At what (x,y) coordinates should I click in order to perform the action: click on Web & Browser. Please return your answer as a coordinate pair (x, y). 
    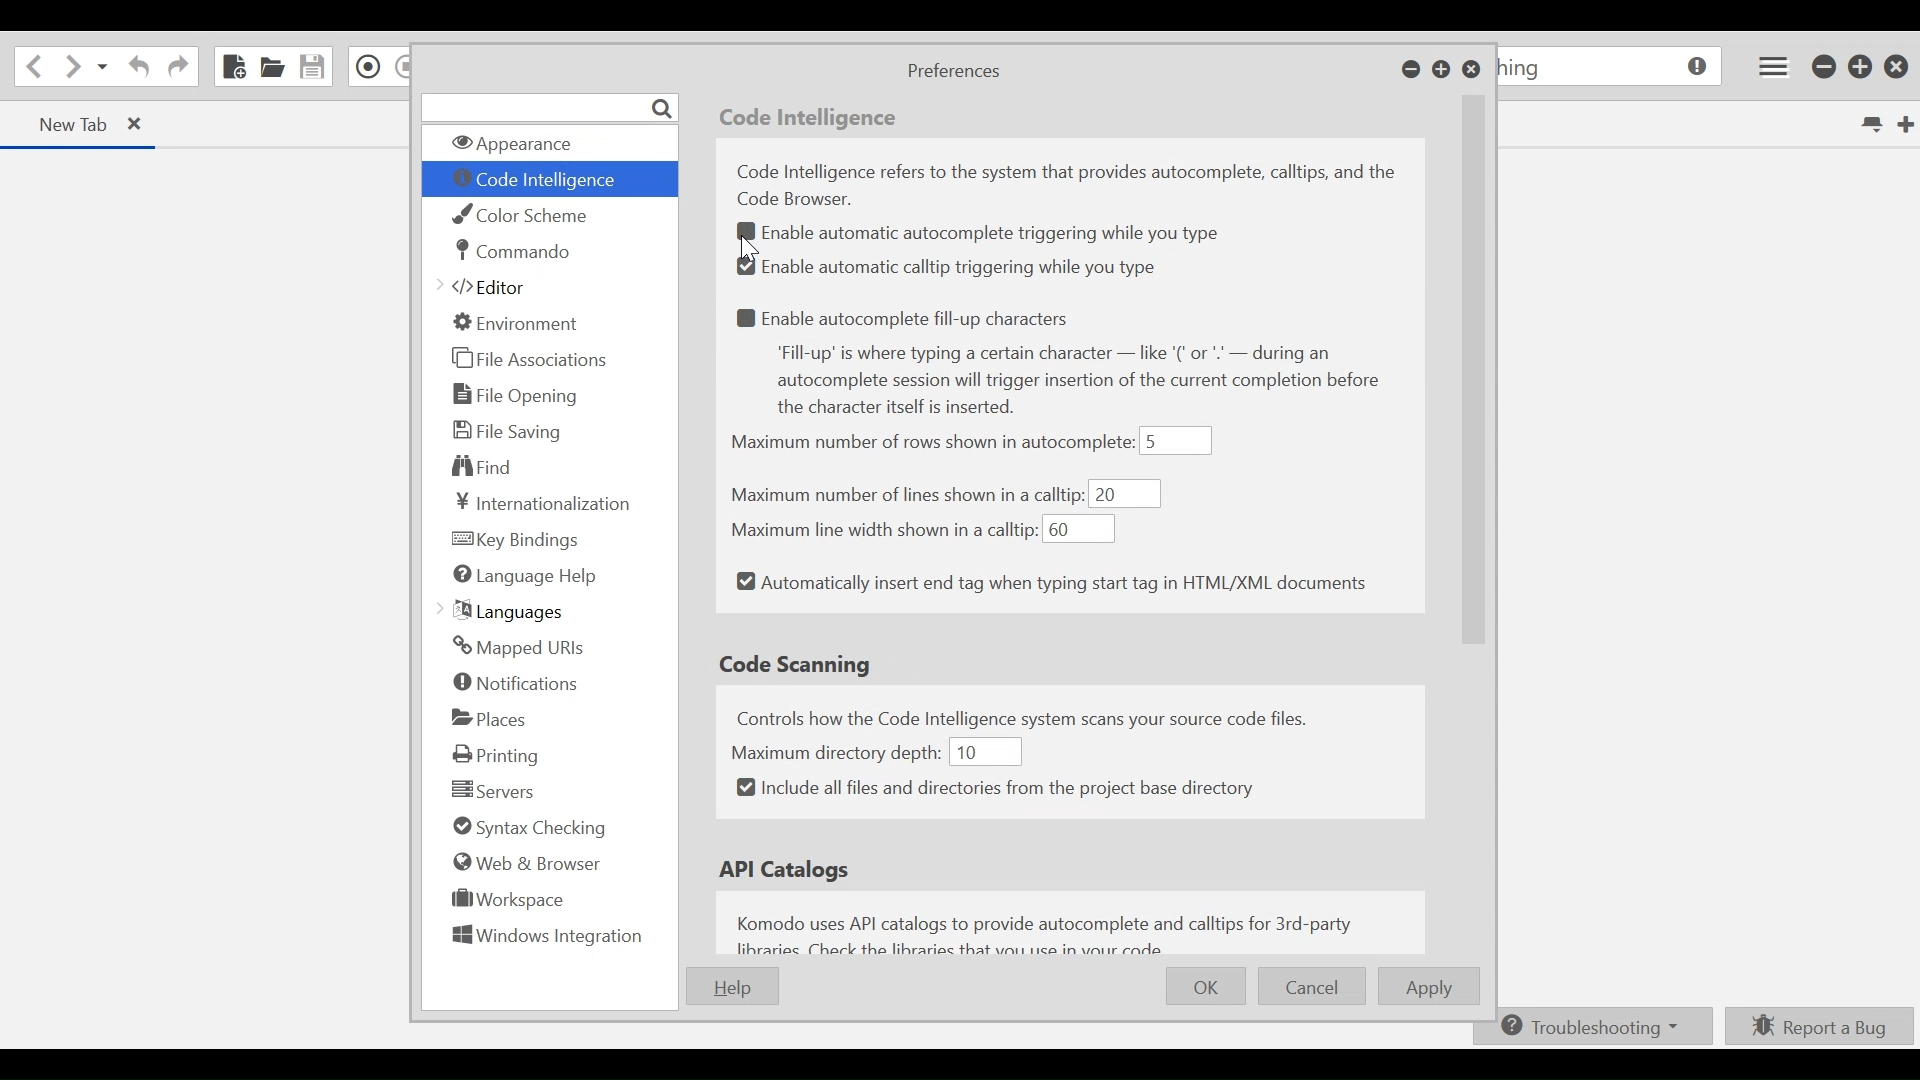
    Looking at the image, I should click on (525, 862).